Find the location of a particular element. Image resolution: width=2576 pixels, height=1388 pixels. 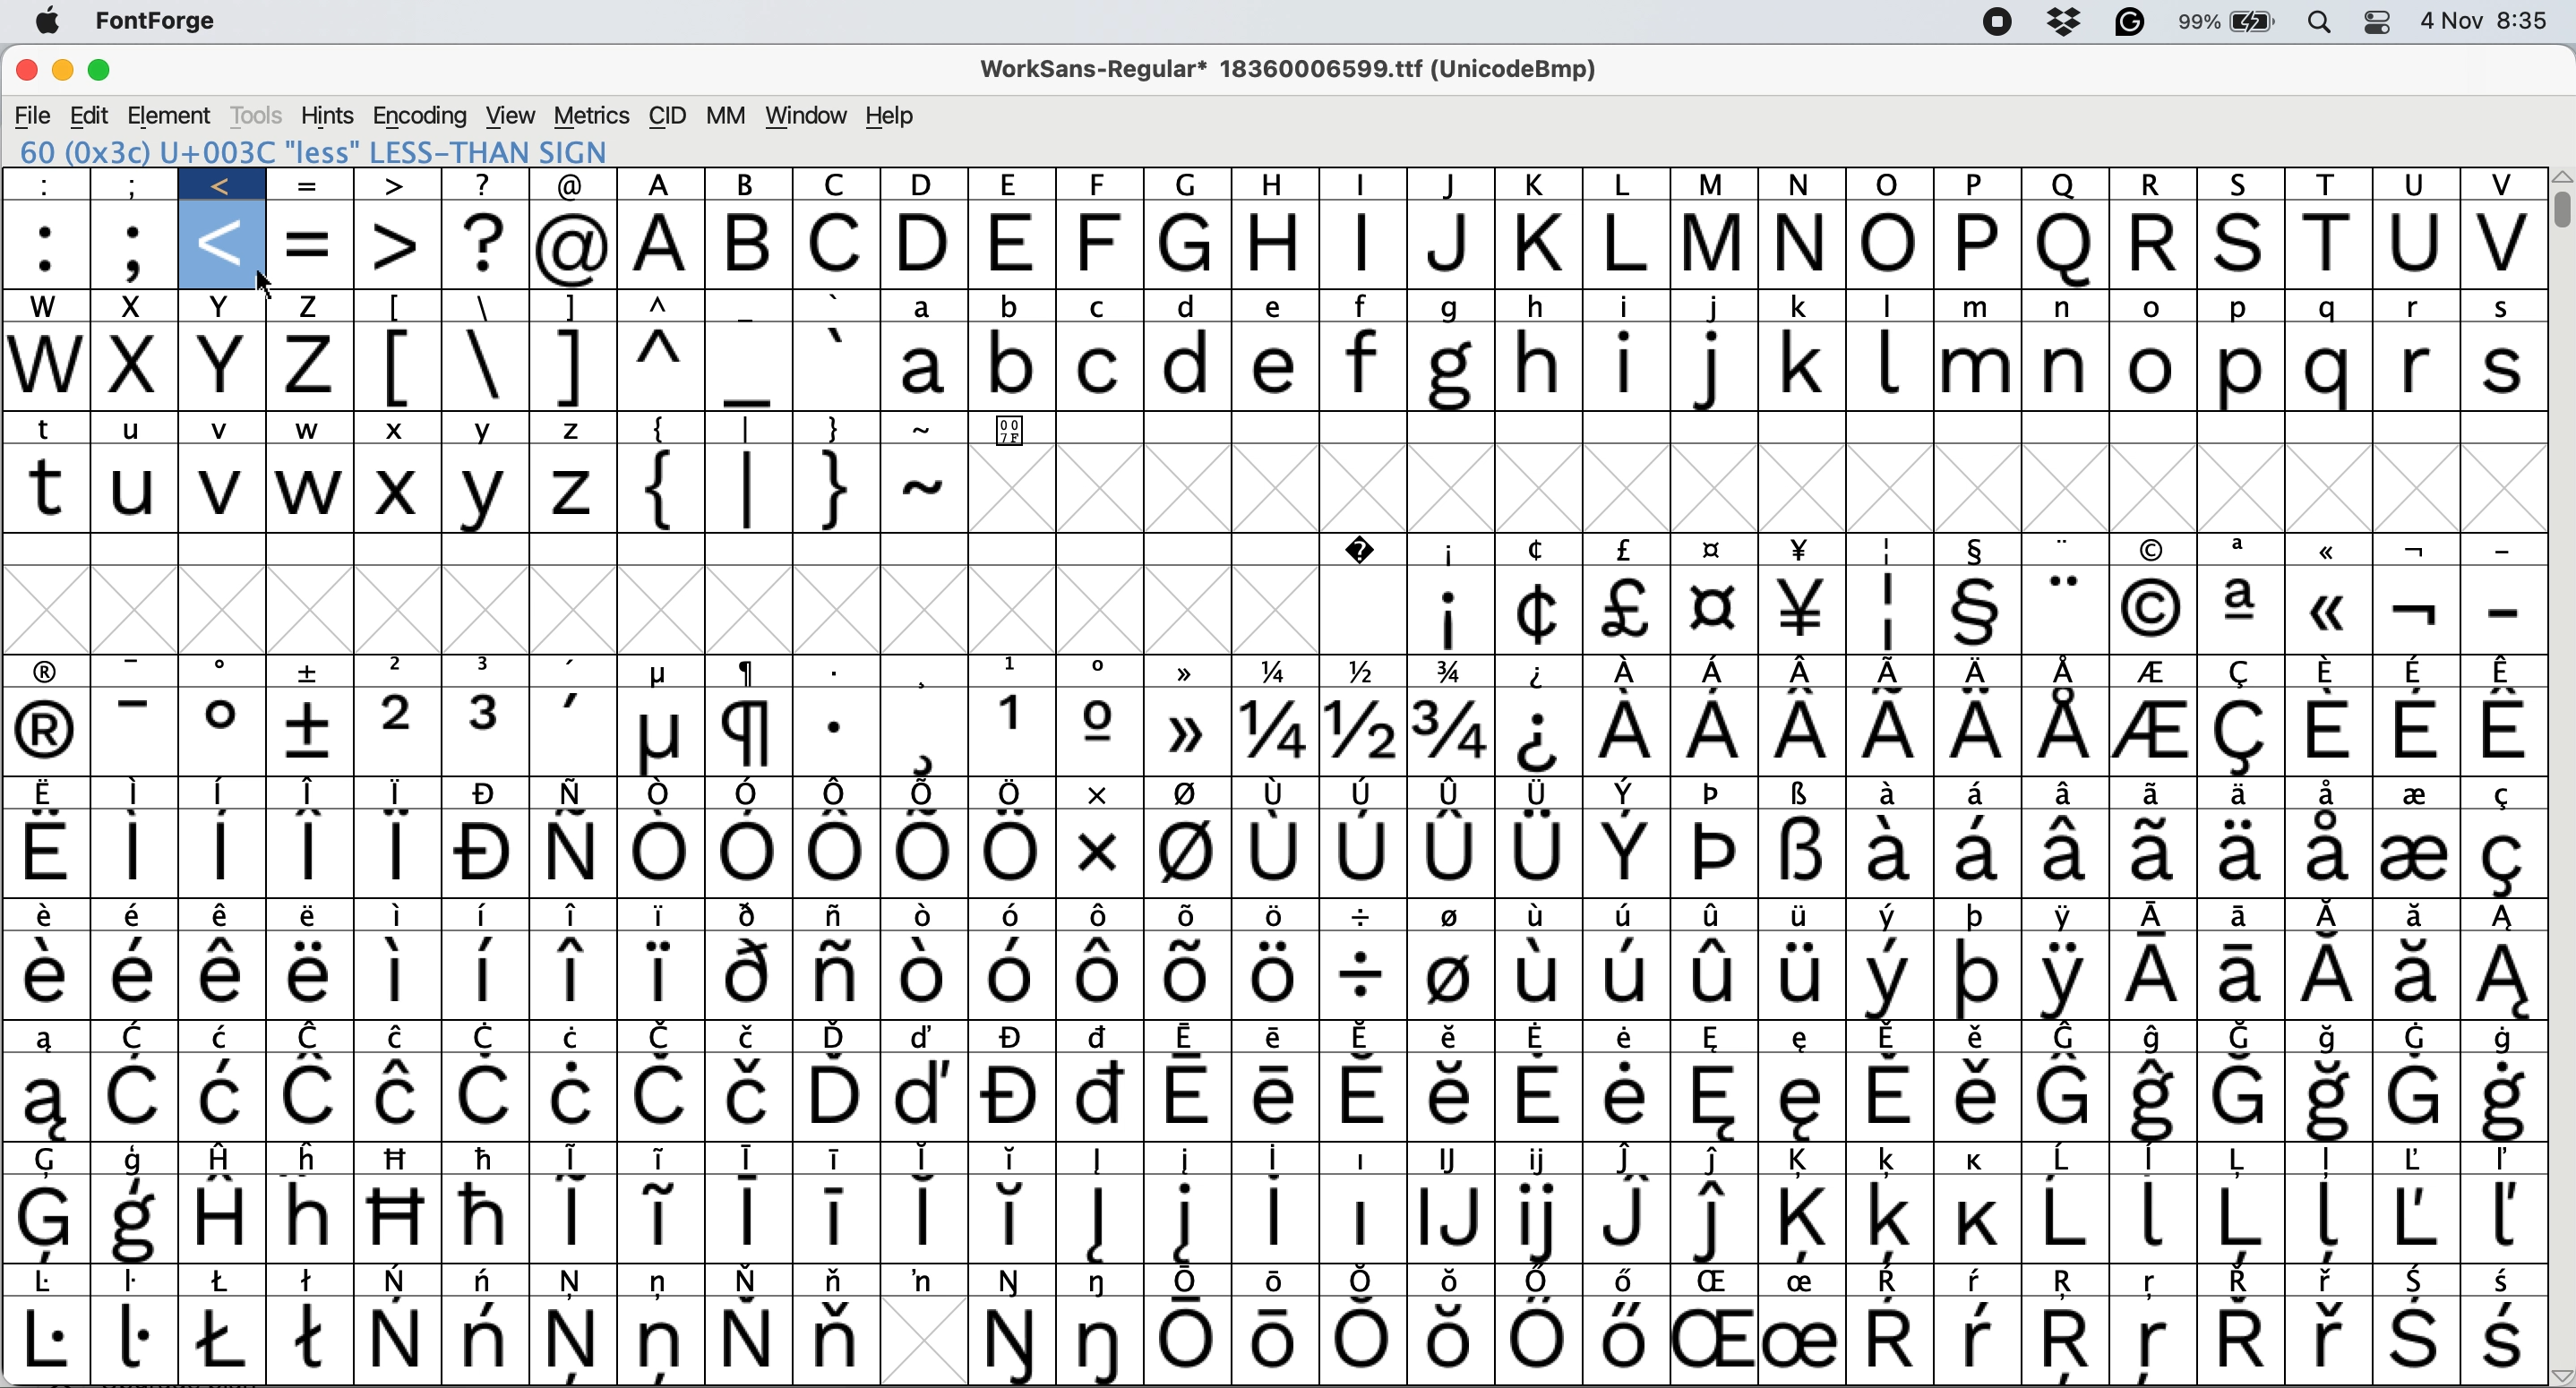

Symbol is located at coordinates (1359, 671).